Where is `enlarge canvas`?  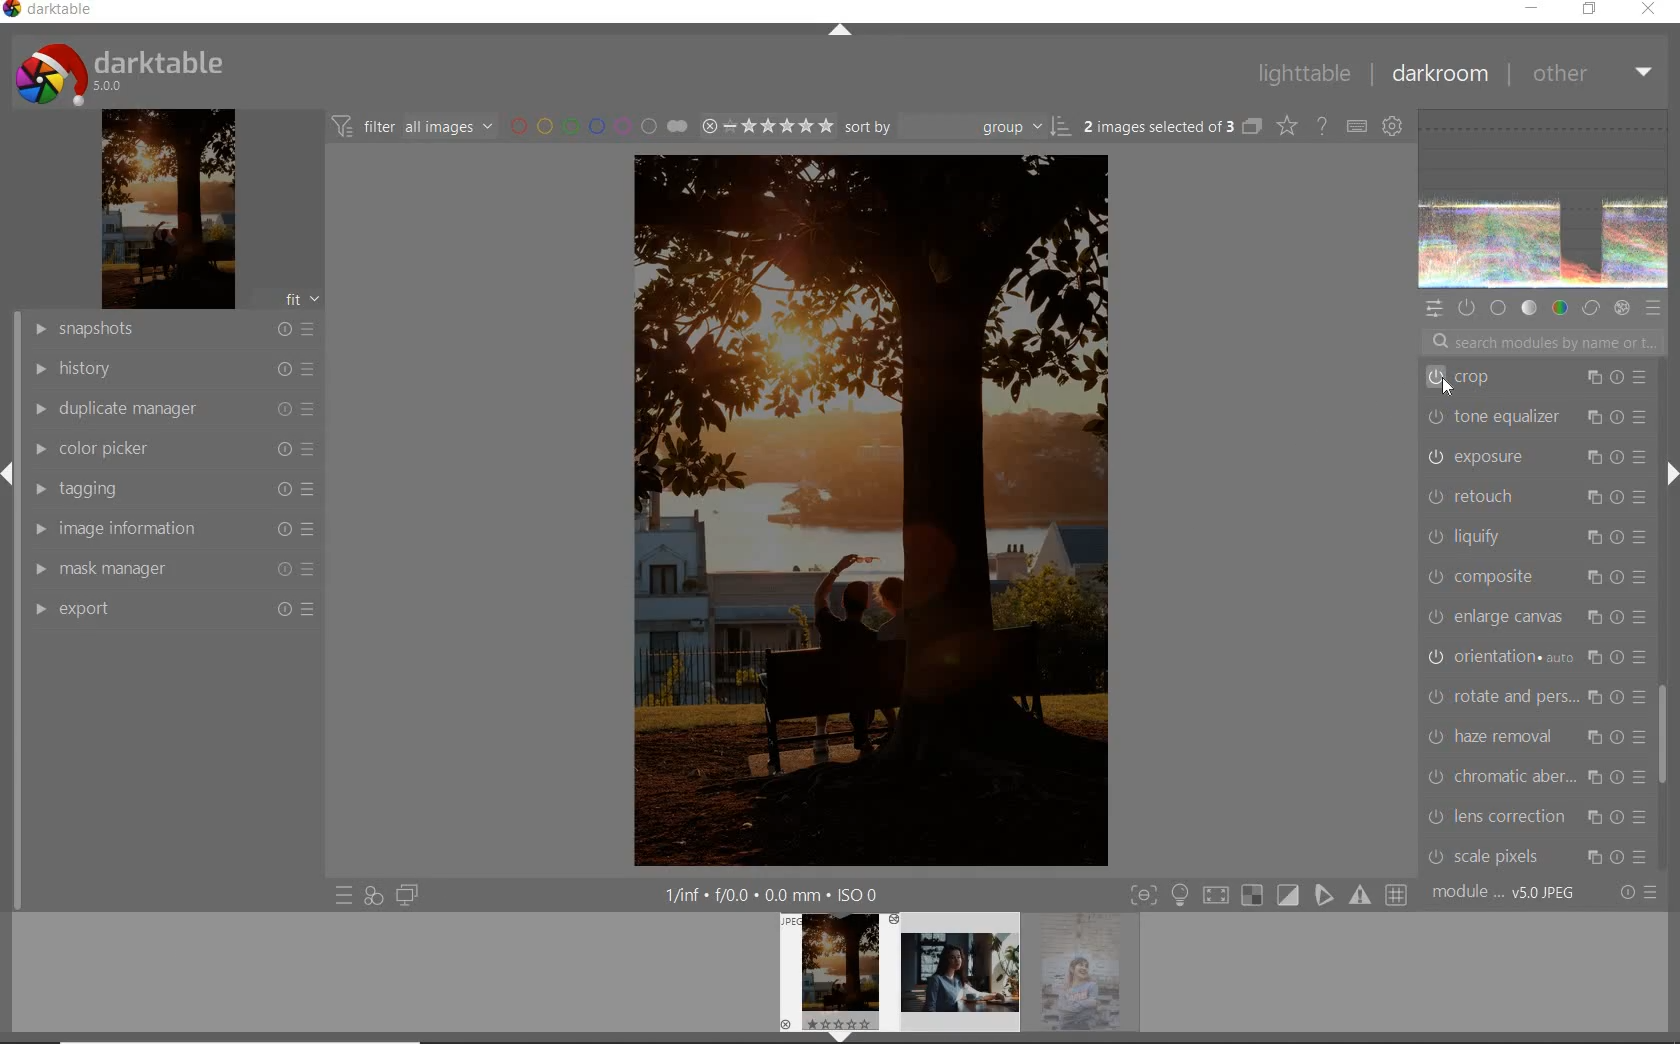
enlarge canvas is located at coordinates (1537, 618).